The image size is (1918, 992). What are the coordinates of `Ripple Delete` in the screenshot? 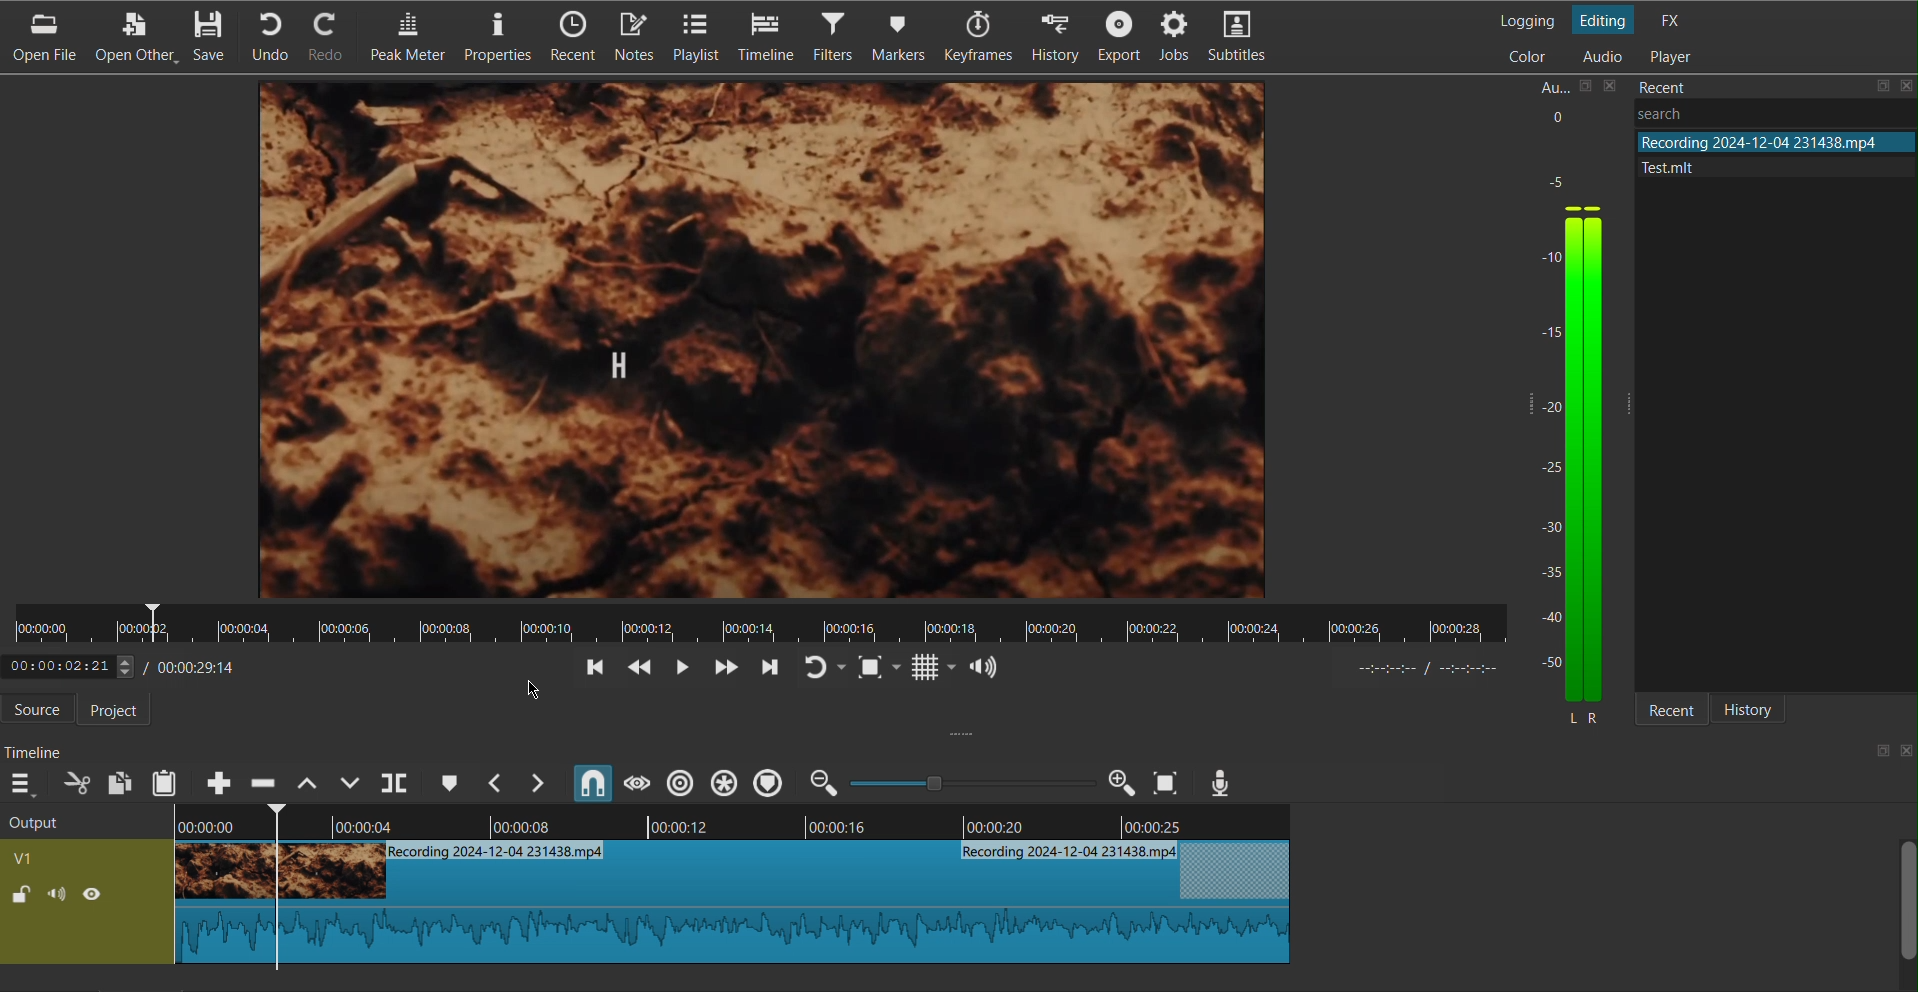 It's located at (263, 778).